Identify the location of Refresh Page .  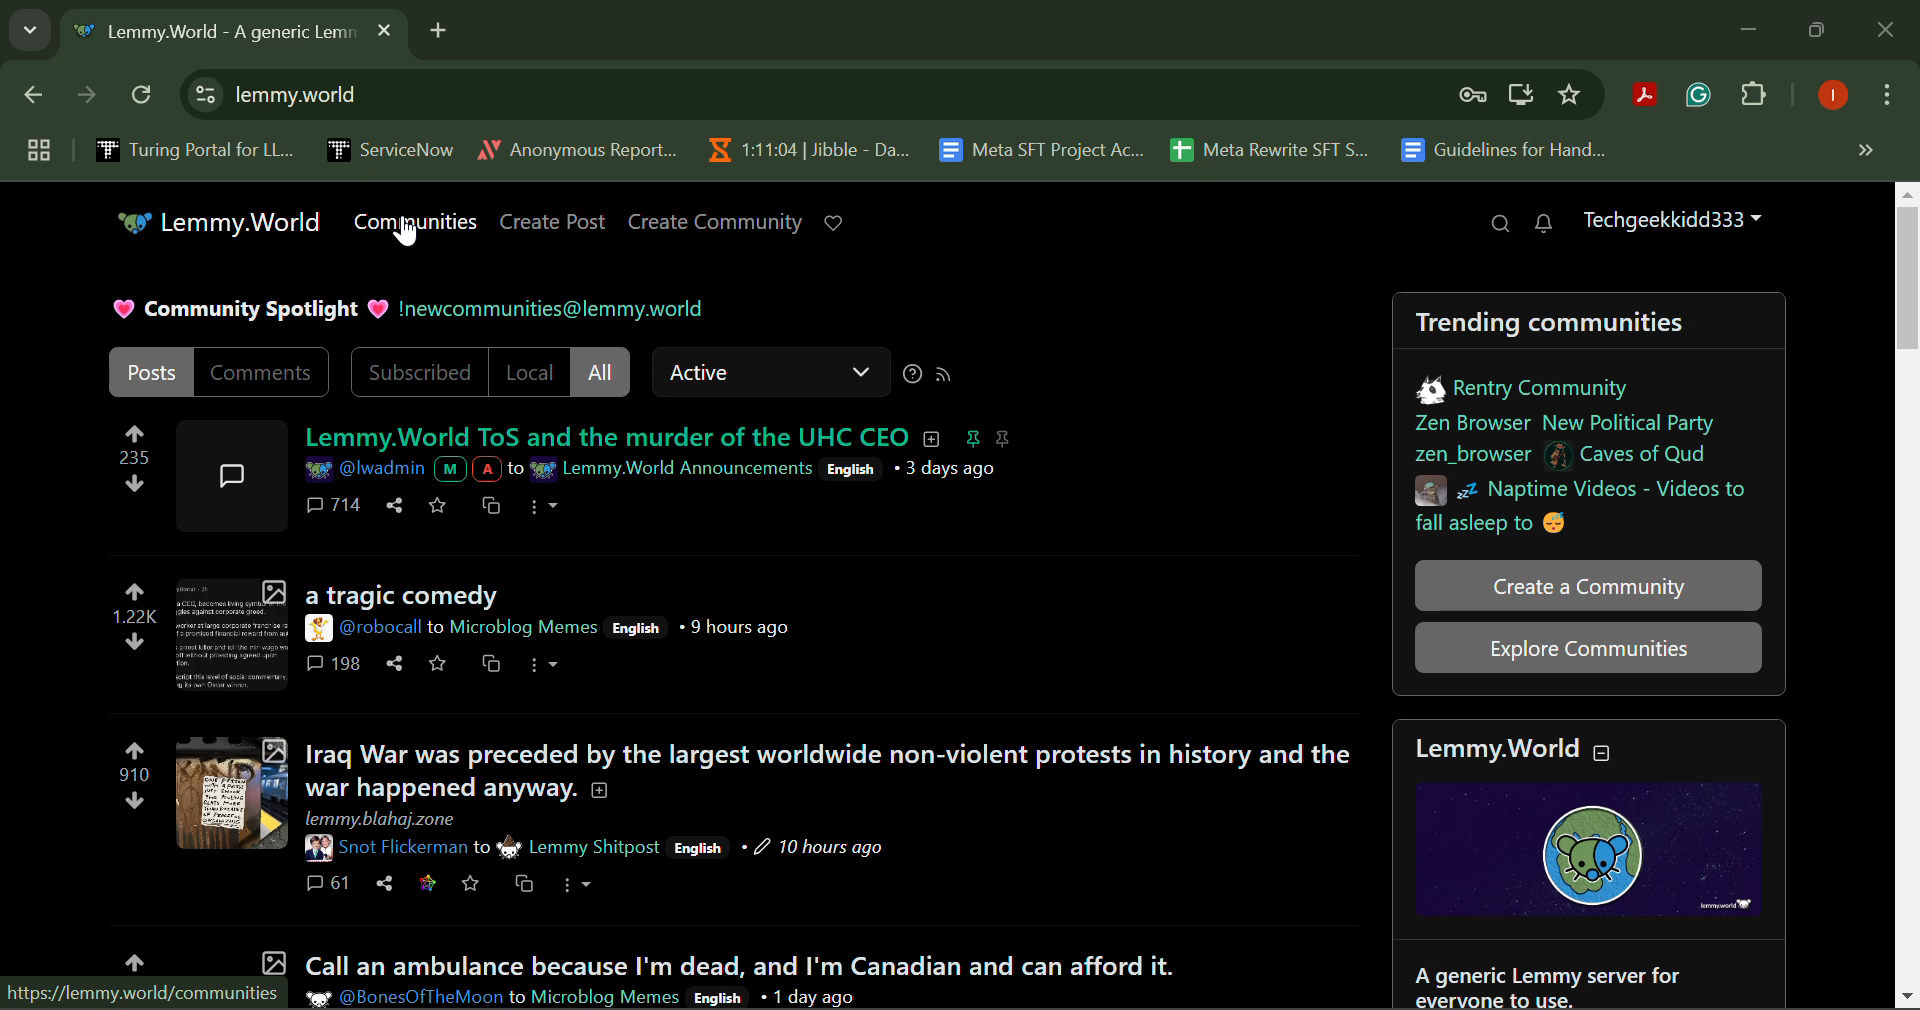
(144, 96).